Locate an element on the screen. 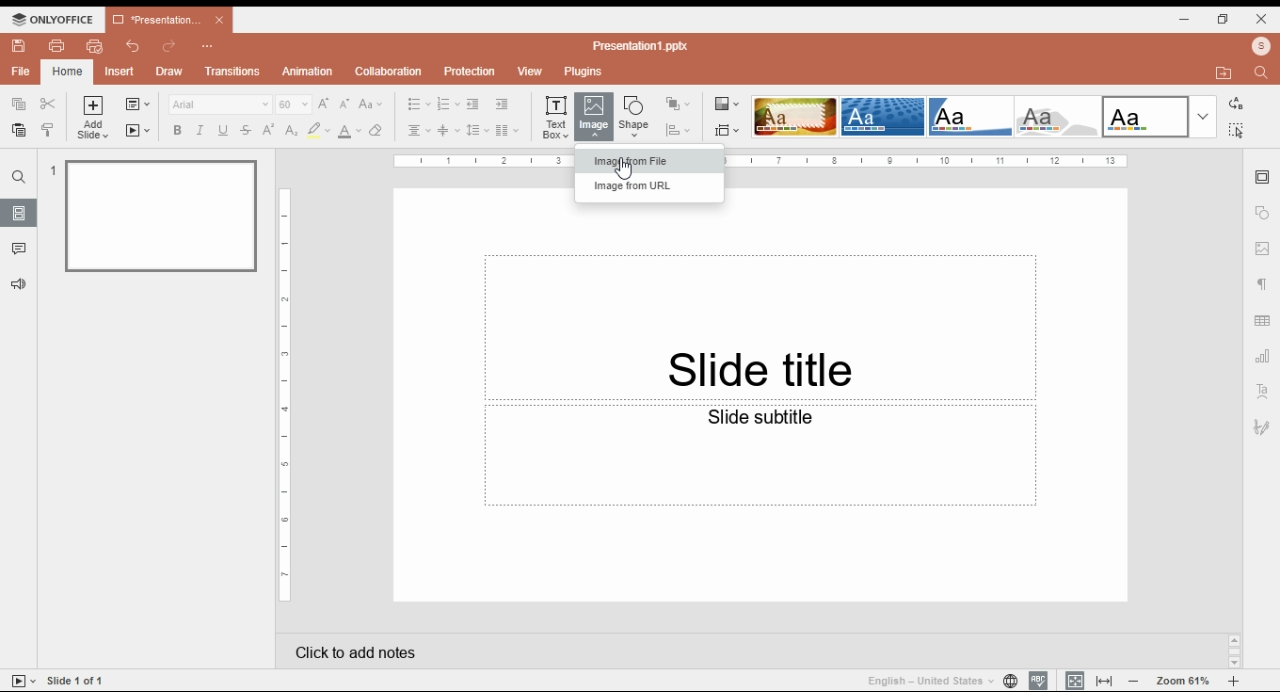  protection is located at coordinates (471, 71).